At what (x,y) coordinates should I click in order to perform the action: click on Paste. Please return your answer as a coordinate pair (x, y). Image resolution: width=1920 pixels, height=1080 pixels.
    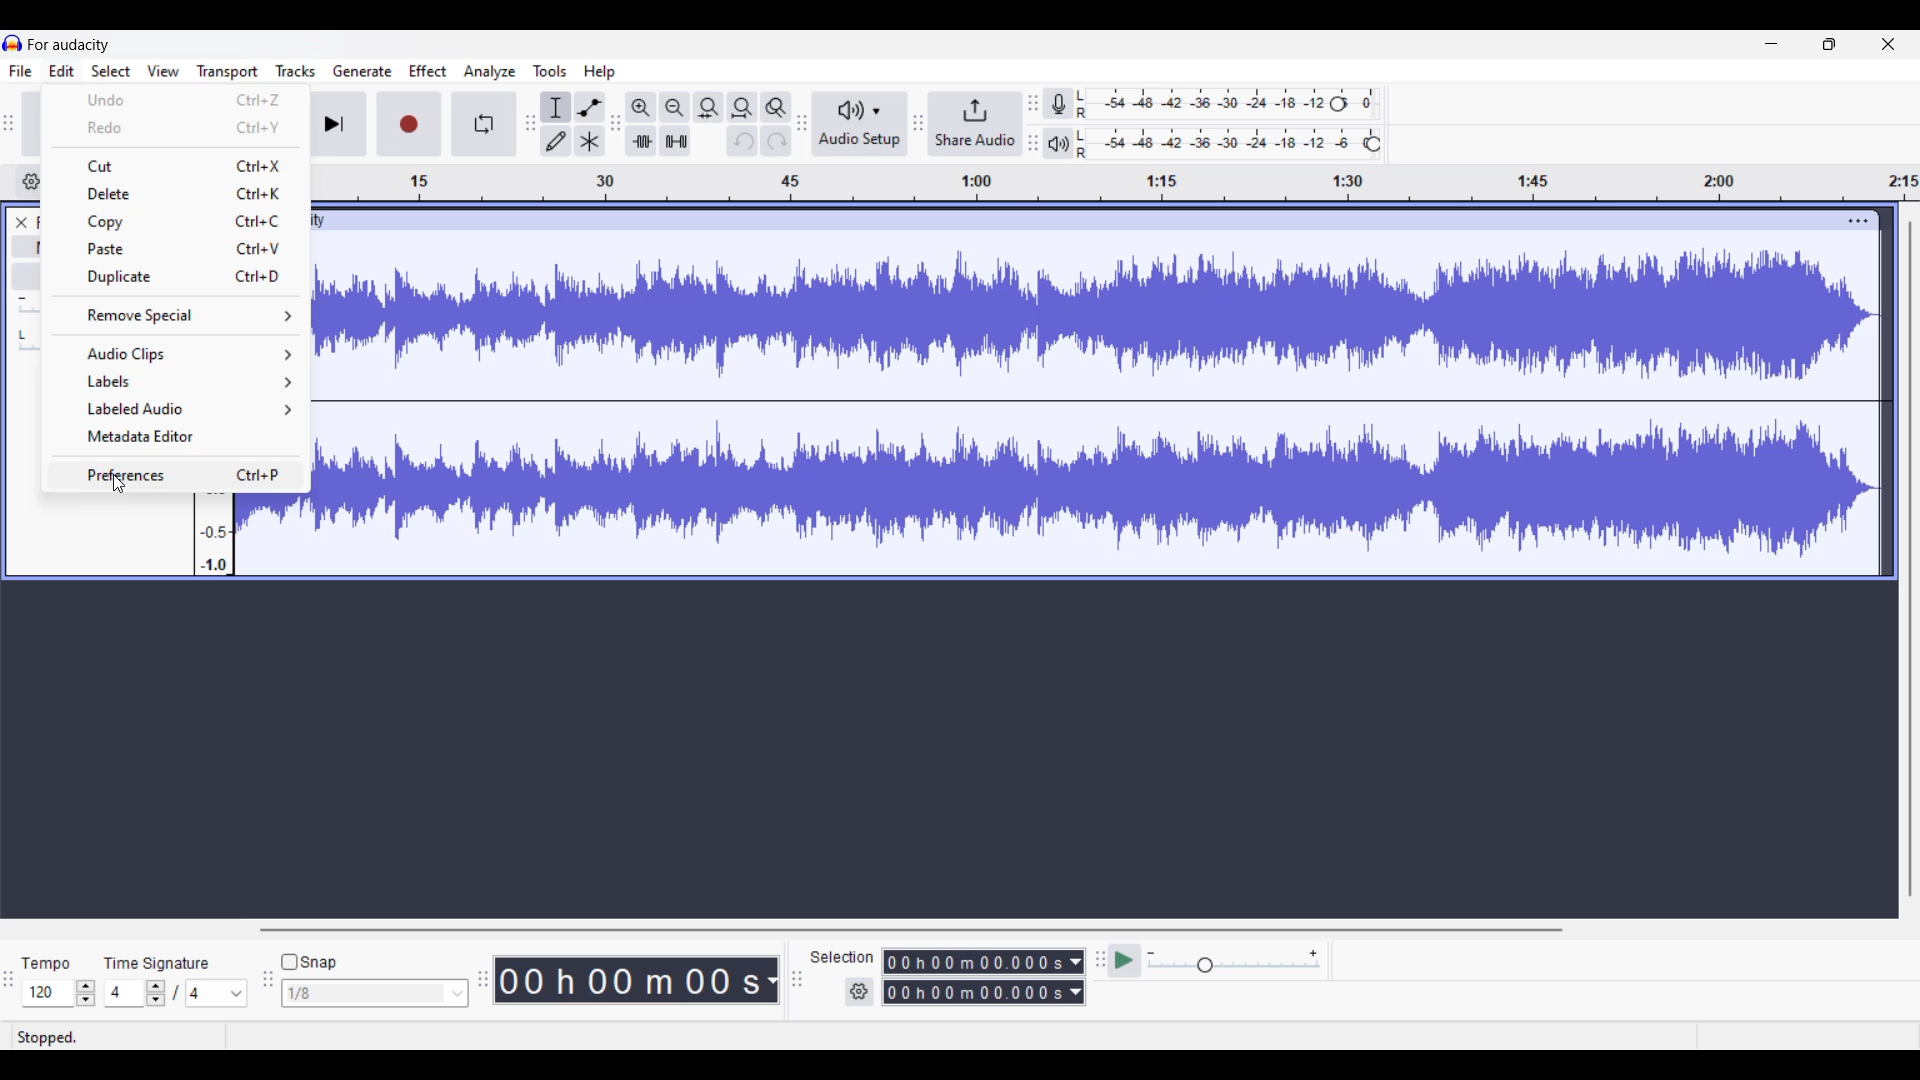
    Looking at the image, I should click on (174, 249).